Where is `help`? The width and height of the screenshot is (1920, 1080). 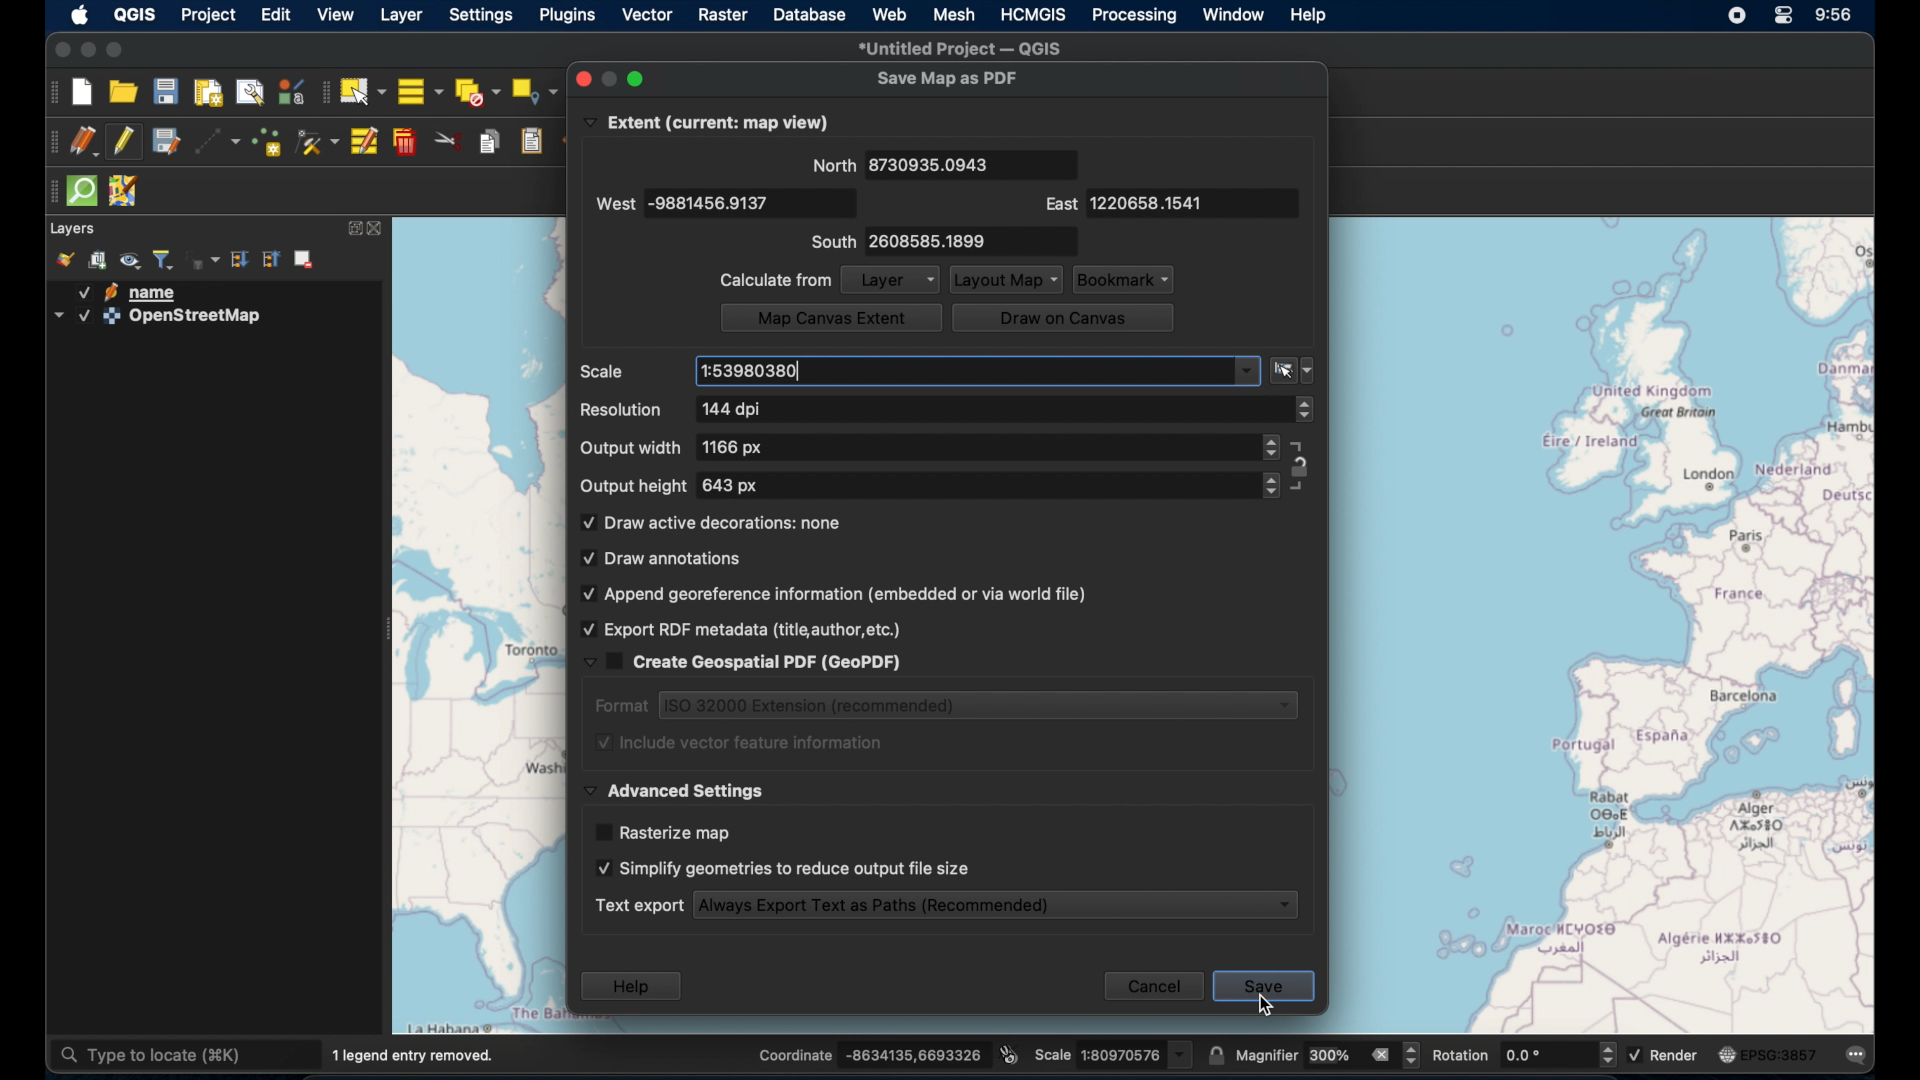
help is located at coordinates (1311, 16).